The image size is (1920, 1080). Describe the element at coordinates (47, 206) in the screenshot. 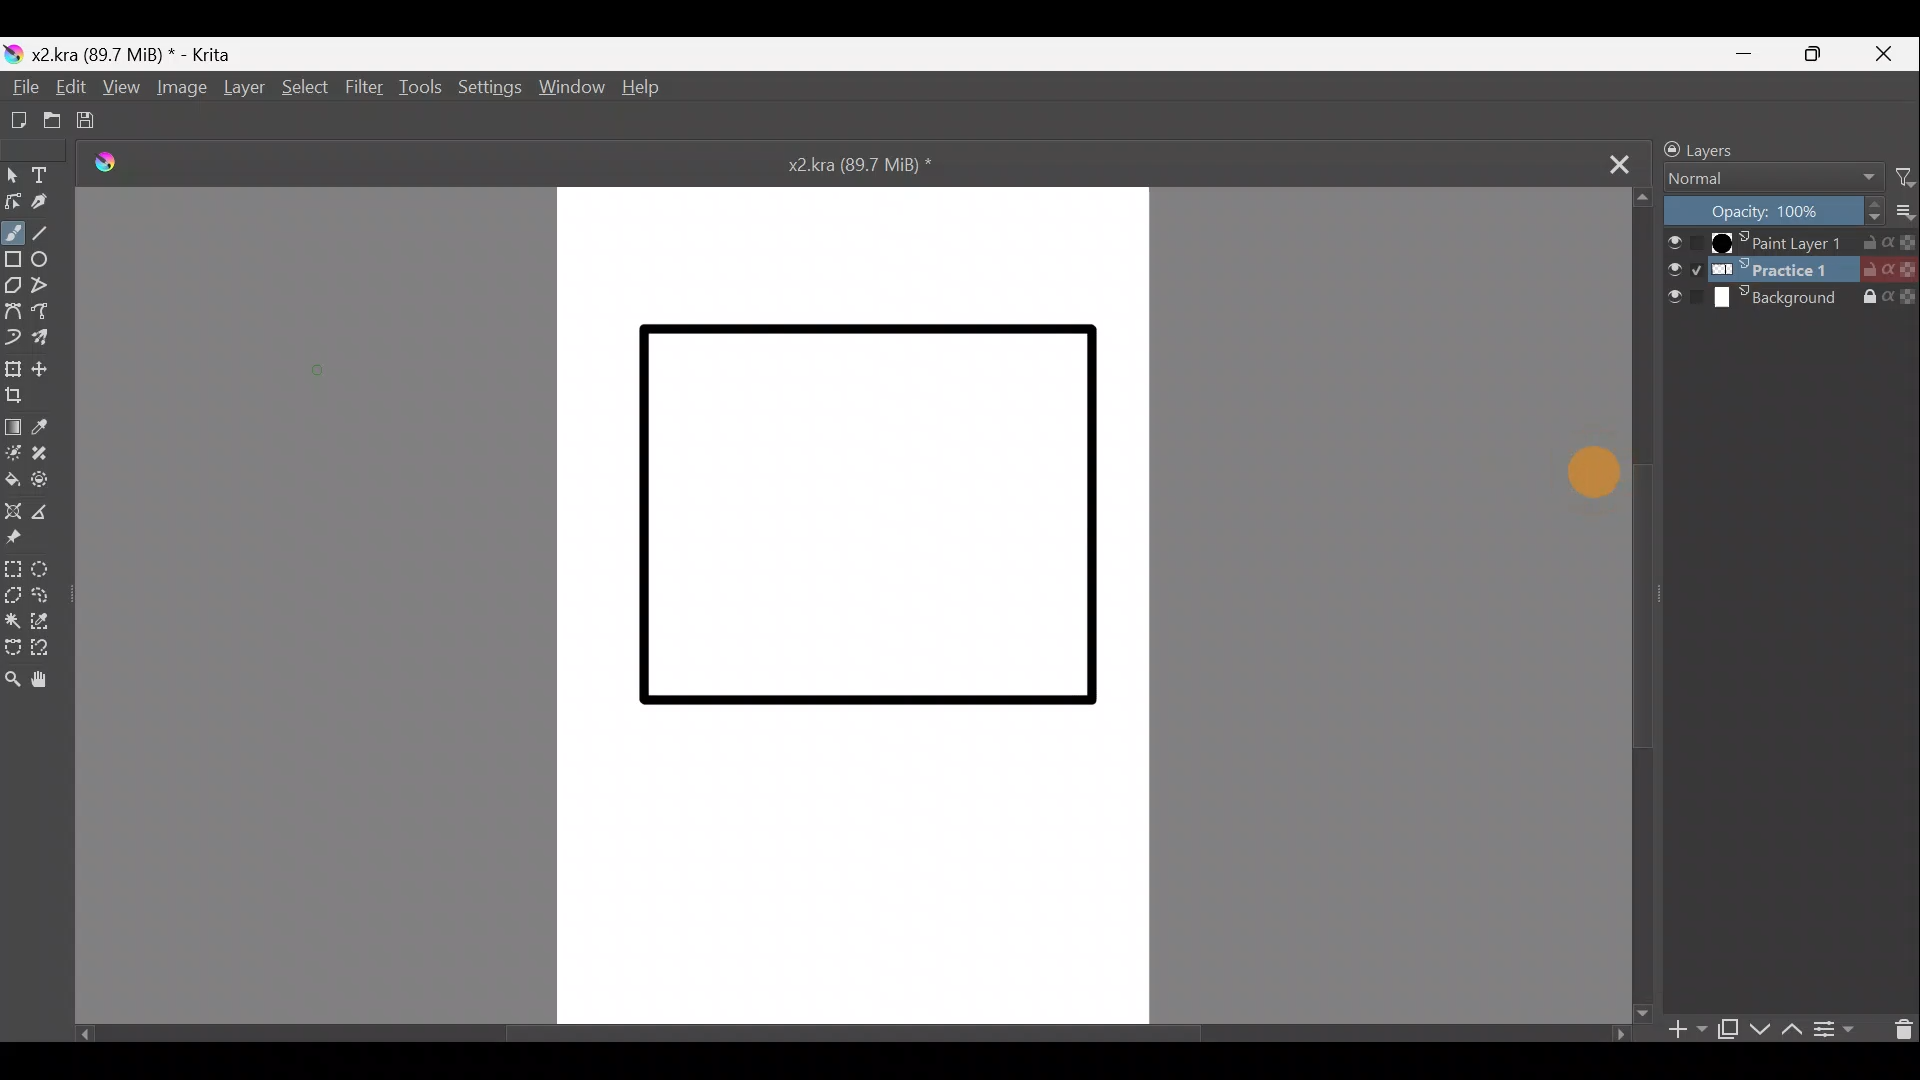

I see `Calligraphy` at that location.